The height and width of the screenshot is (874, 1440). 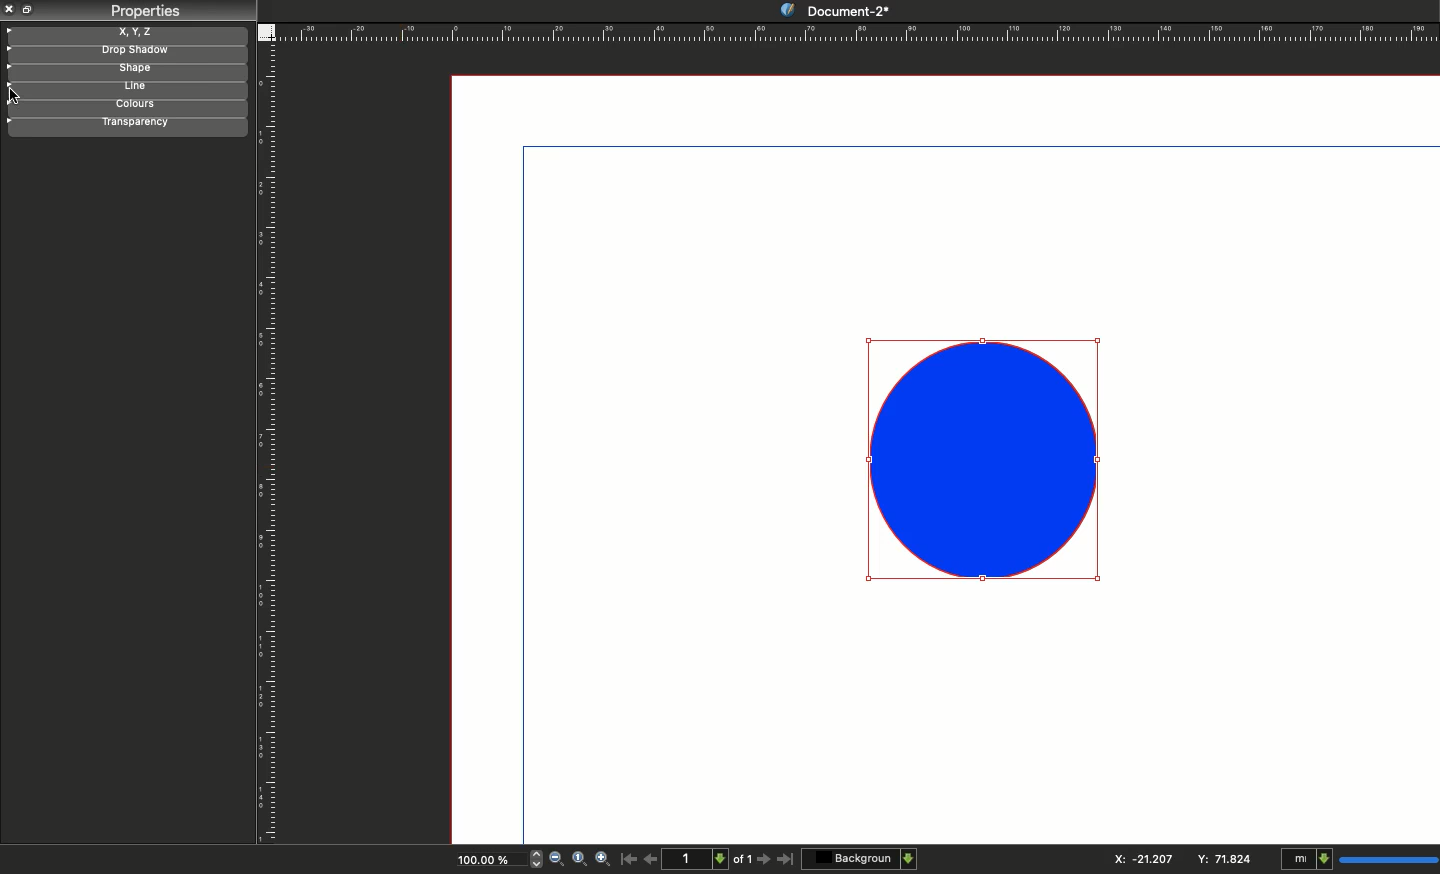 I want to click on Y: 84.706, so click(x=1227, y=858).